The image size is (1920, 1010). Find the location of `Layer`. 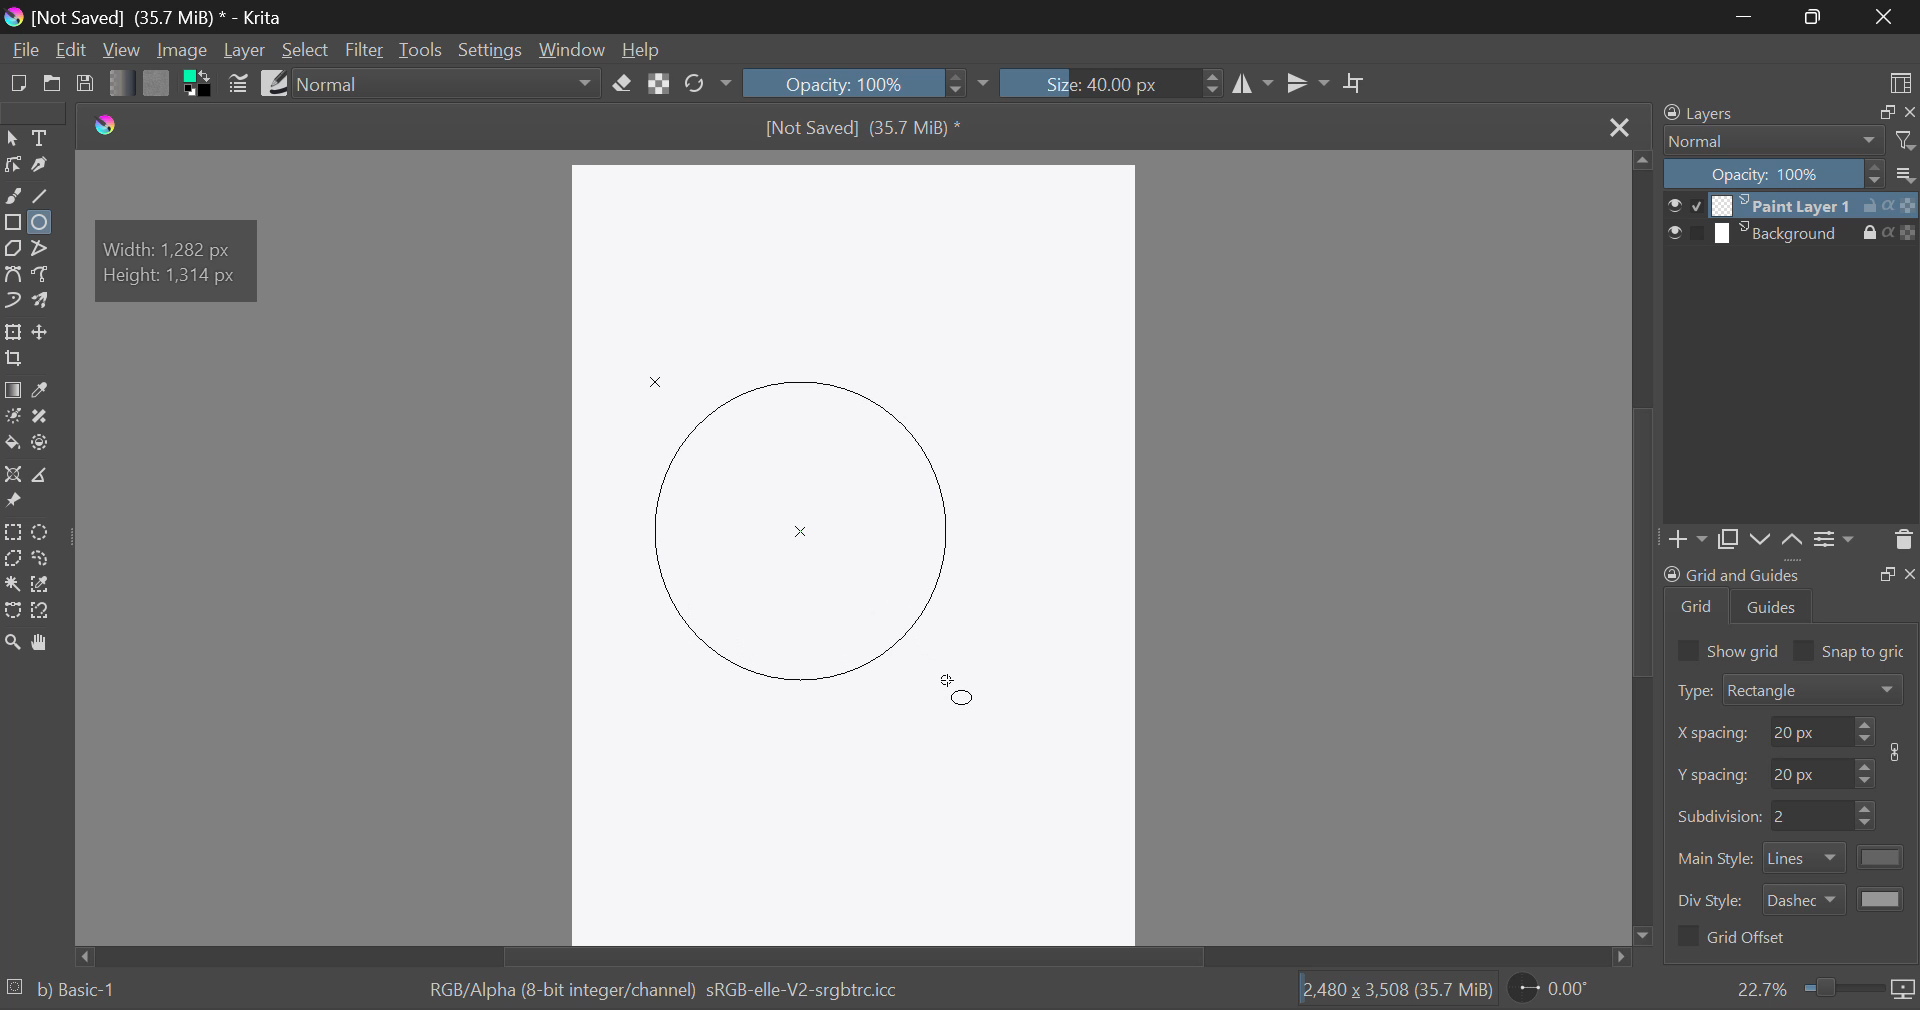

Layer is located at coordinates (245, 52).